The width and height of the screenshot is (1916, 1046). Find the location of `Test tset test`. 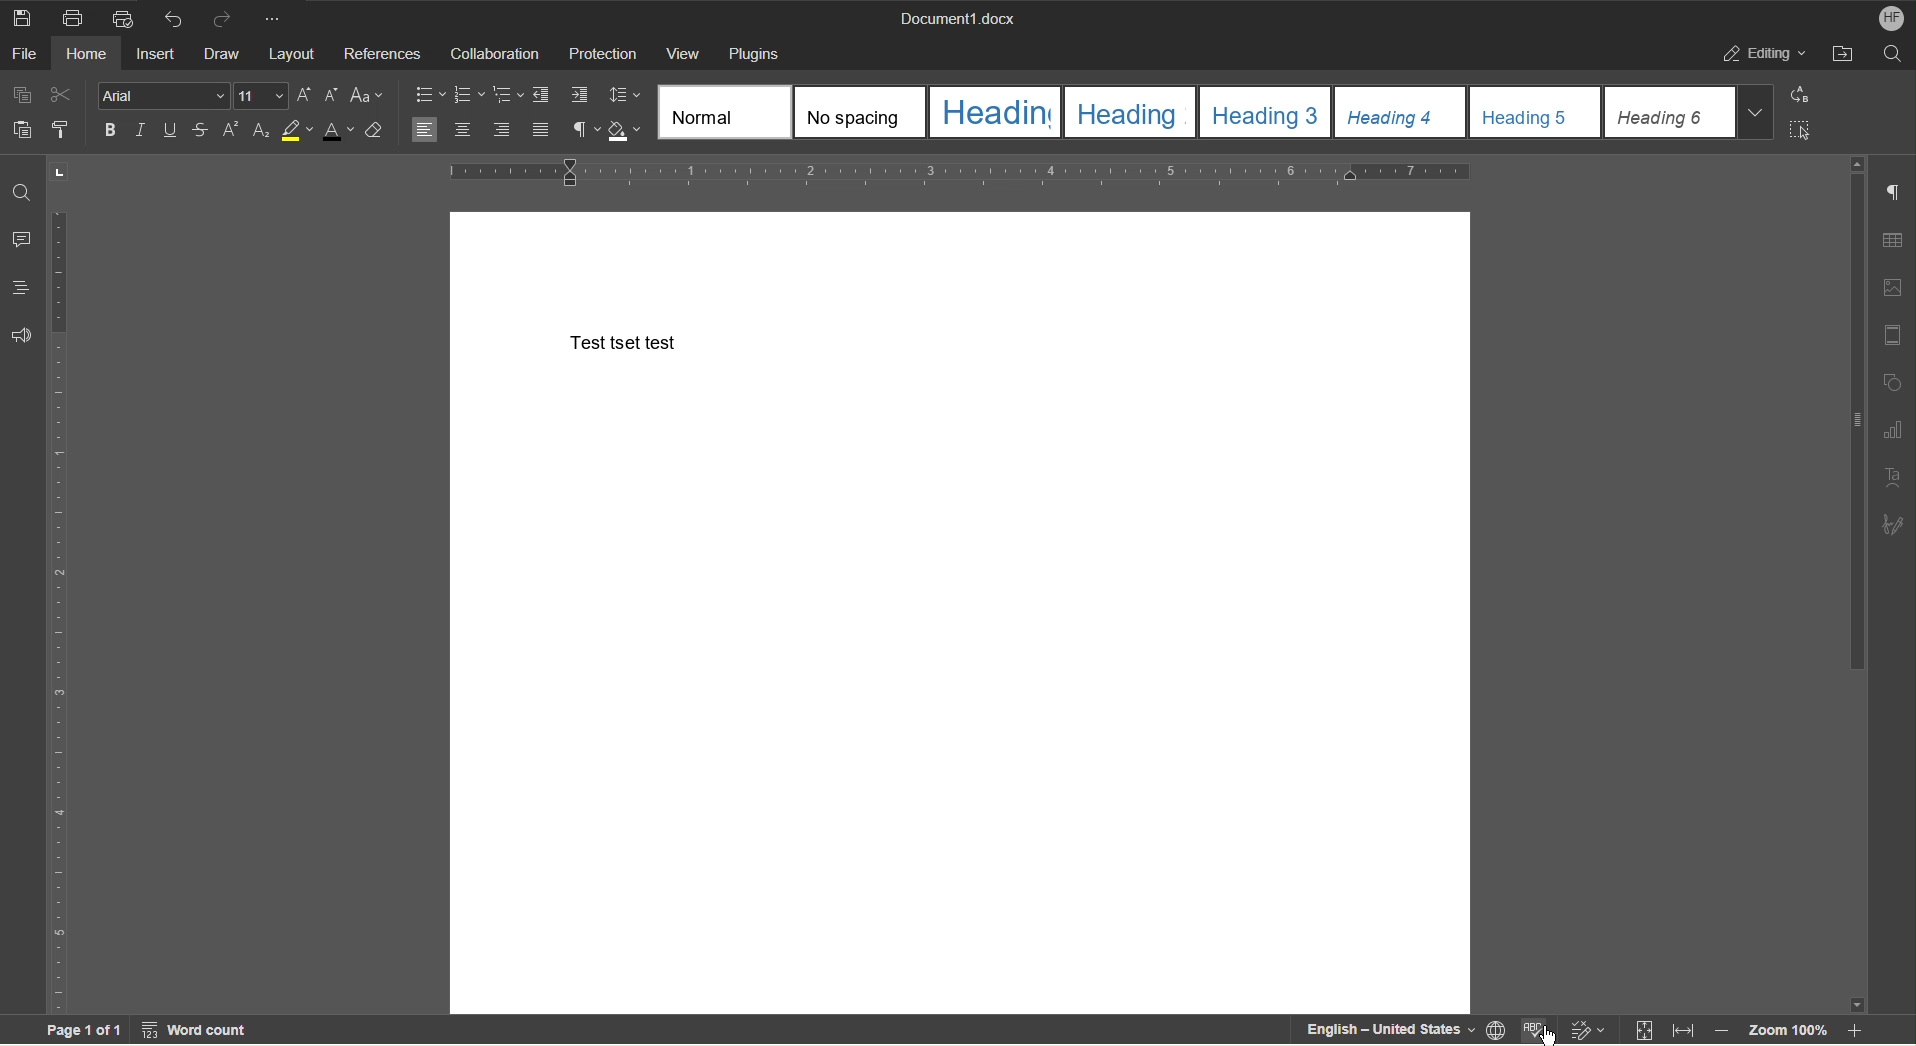

Test tset test is located at coordinates (621, 341).